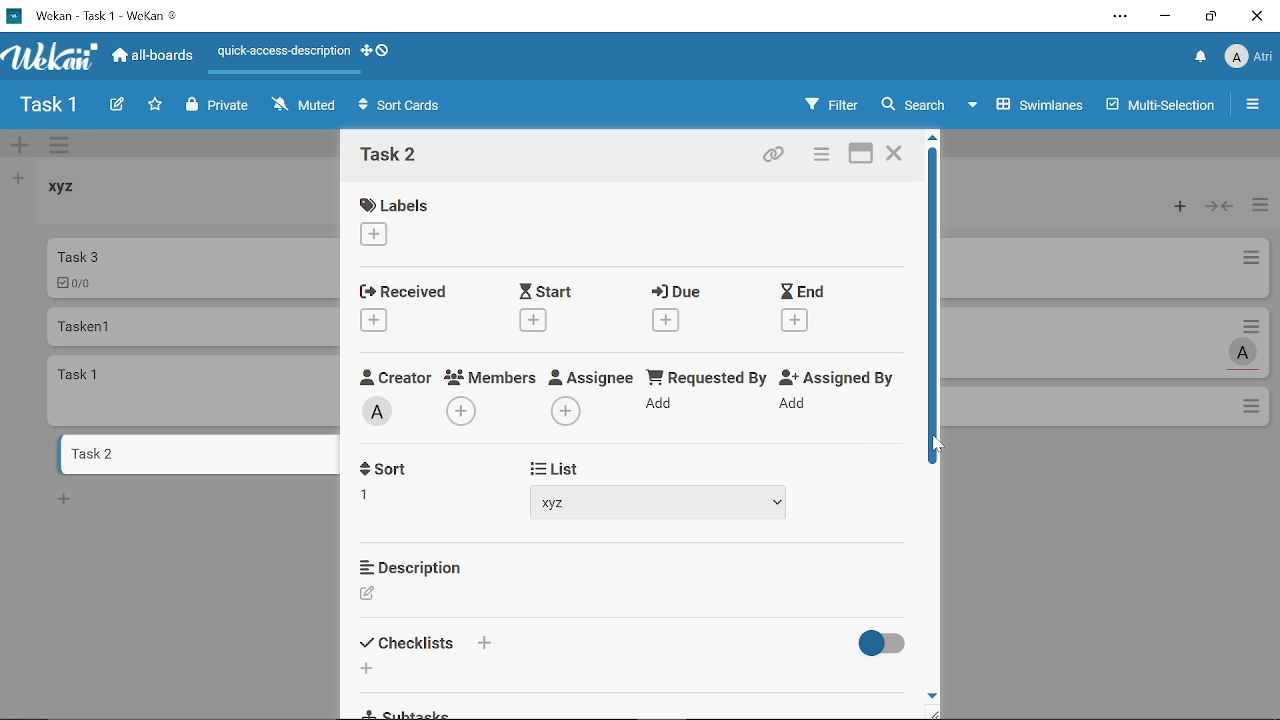  Describe the element at coordinates (896, 156) in the screenshot. I see `Close card` at that location.